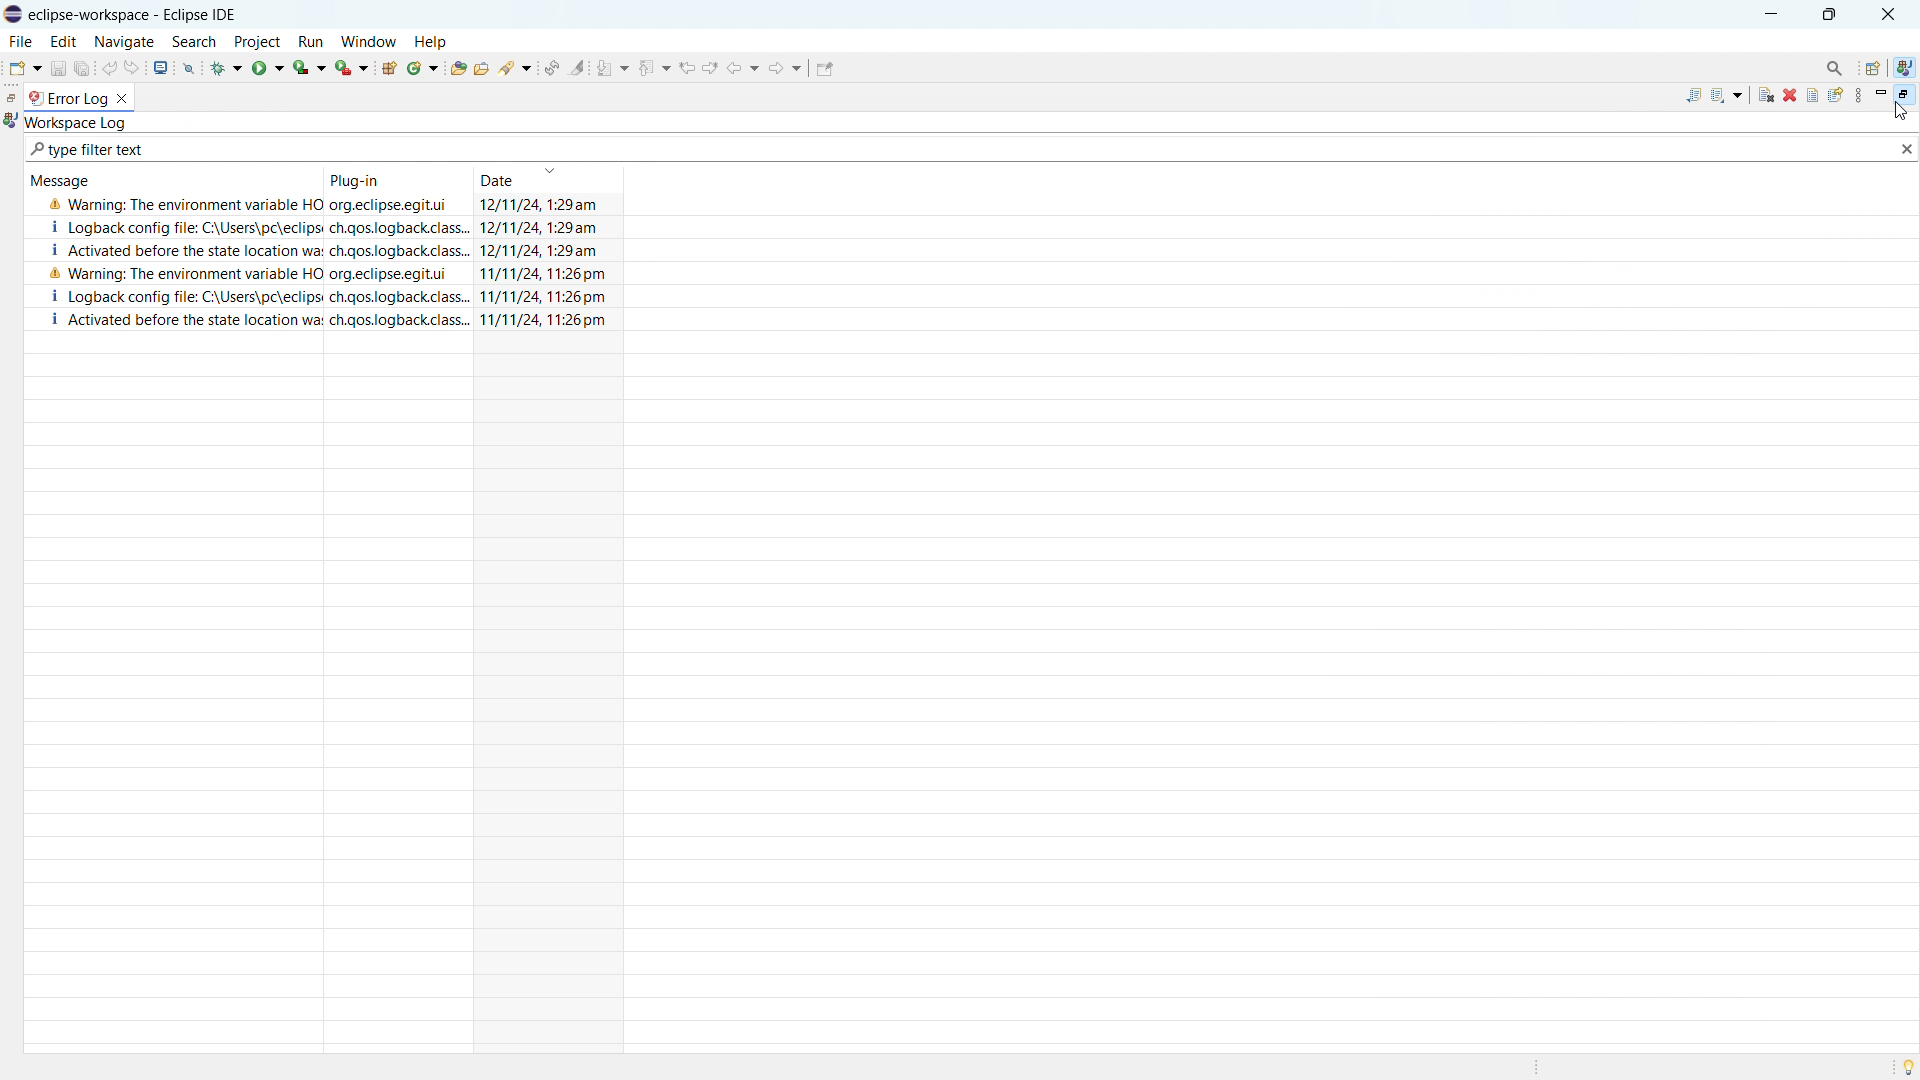 The width and height of the screenshot is (1920, 1080). Describe the element at coordinates (390, 69) in the screenshot. I see `new java type` at that location.